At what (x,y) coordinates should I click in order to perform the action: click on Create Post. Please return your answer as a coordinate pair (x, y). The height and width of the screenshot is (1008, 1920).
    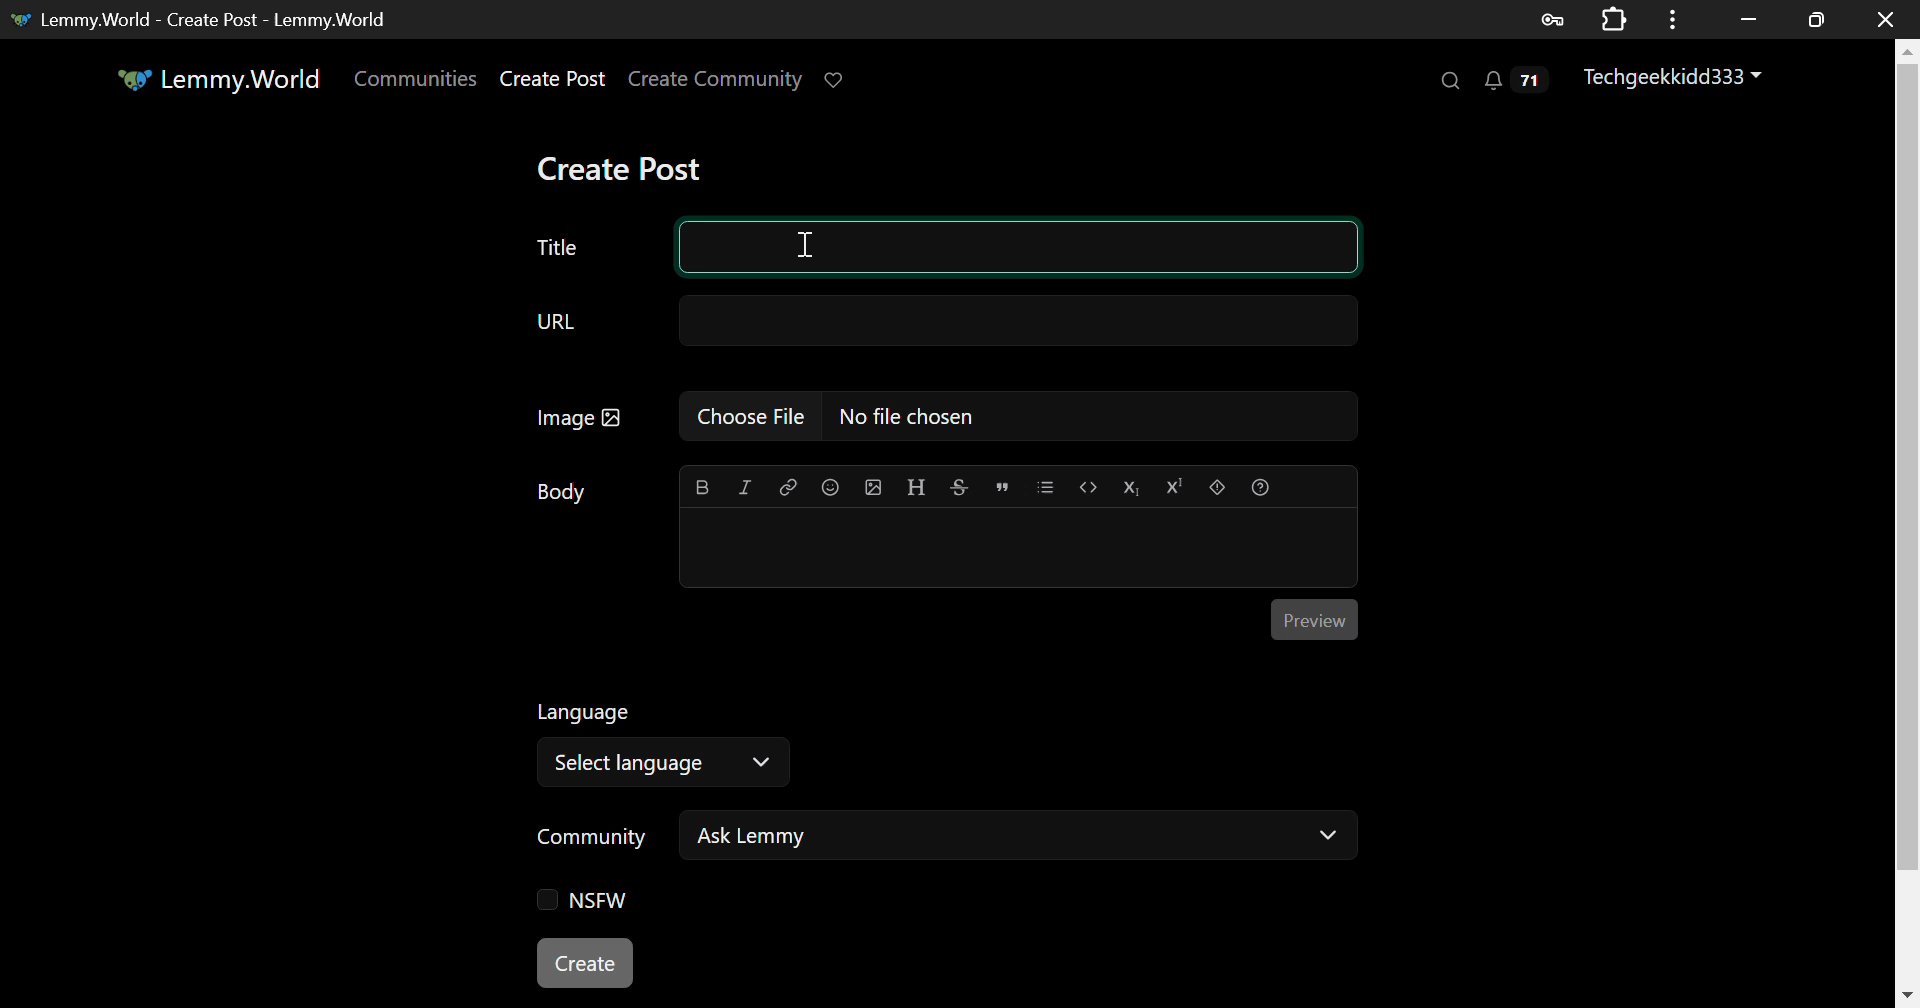
    Looking at the image, I should click on (553, 81).